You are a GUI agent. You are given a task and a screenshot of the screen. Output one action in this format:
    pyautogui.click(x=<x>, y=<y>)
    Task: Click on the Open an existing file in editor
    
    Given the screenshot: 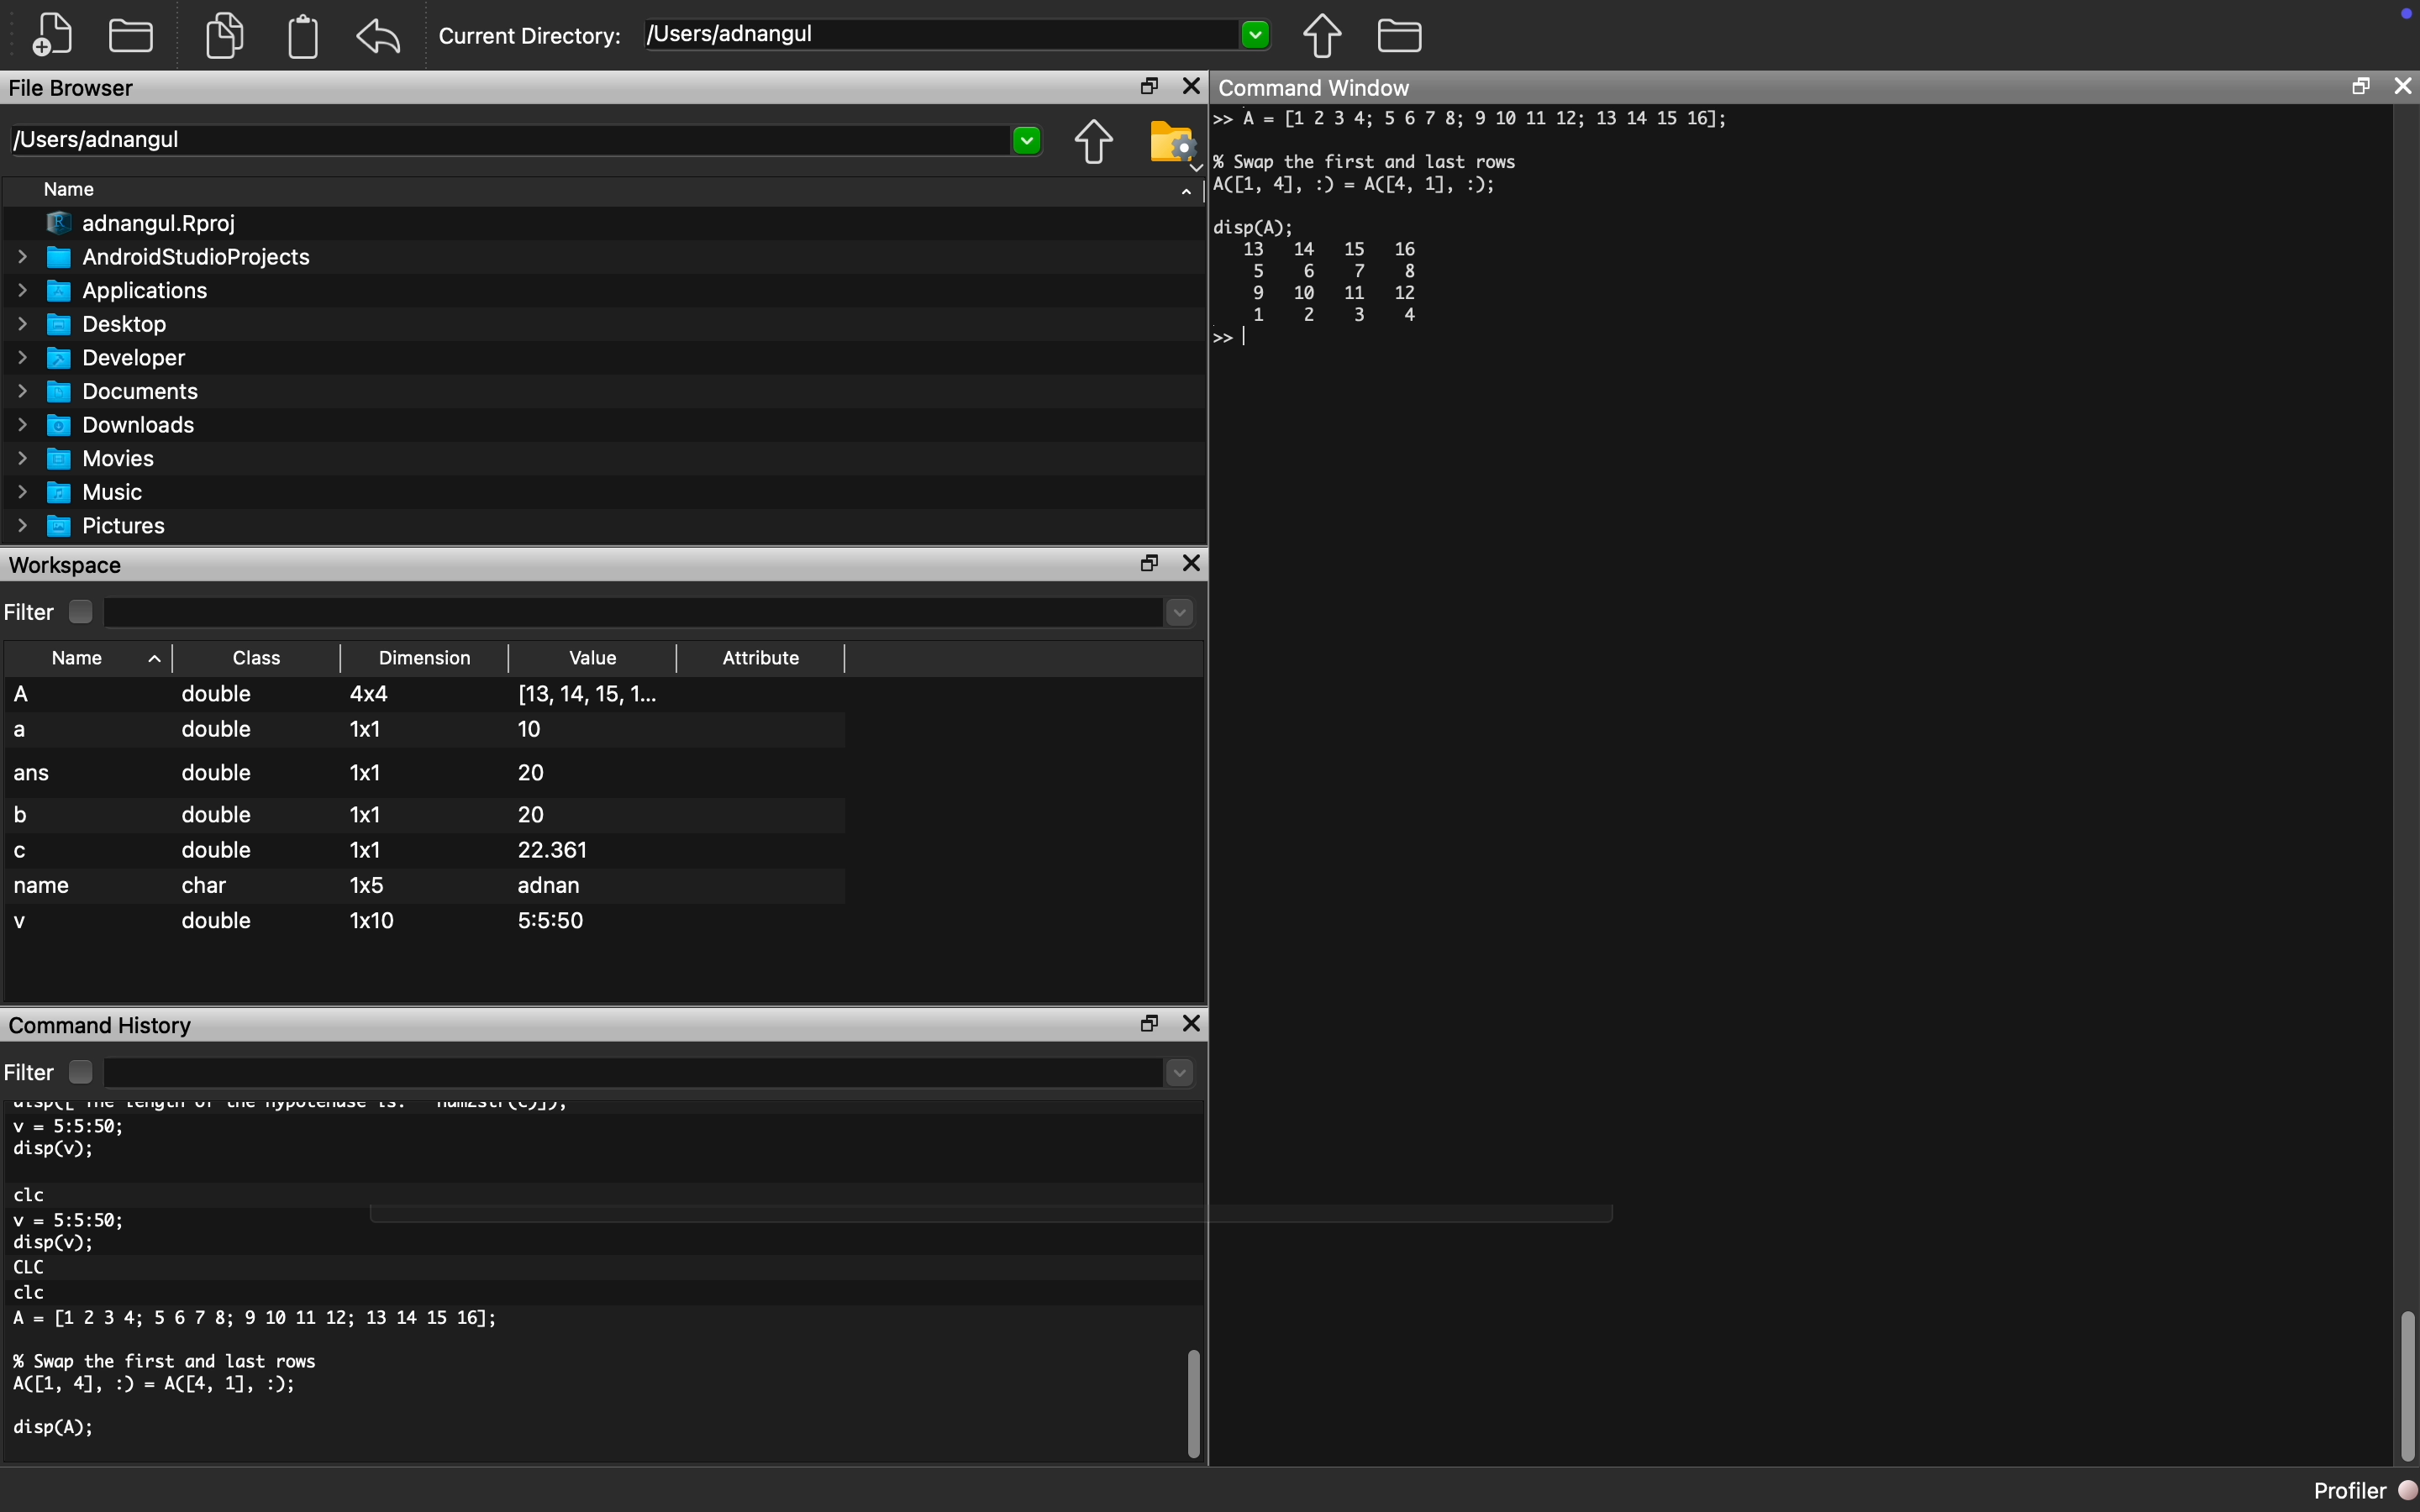 What is the action you would take?
    pyautogui.click(x=135, y=35)
    